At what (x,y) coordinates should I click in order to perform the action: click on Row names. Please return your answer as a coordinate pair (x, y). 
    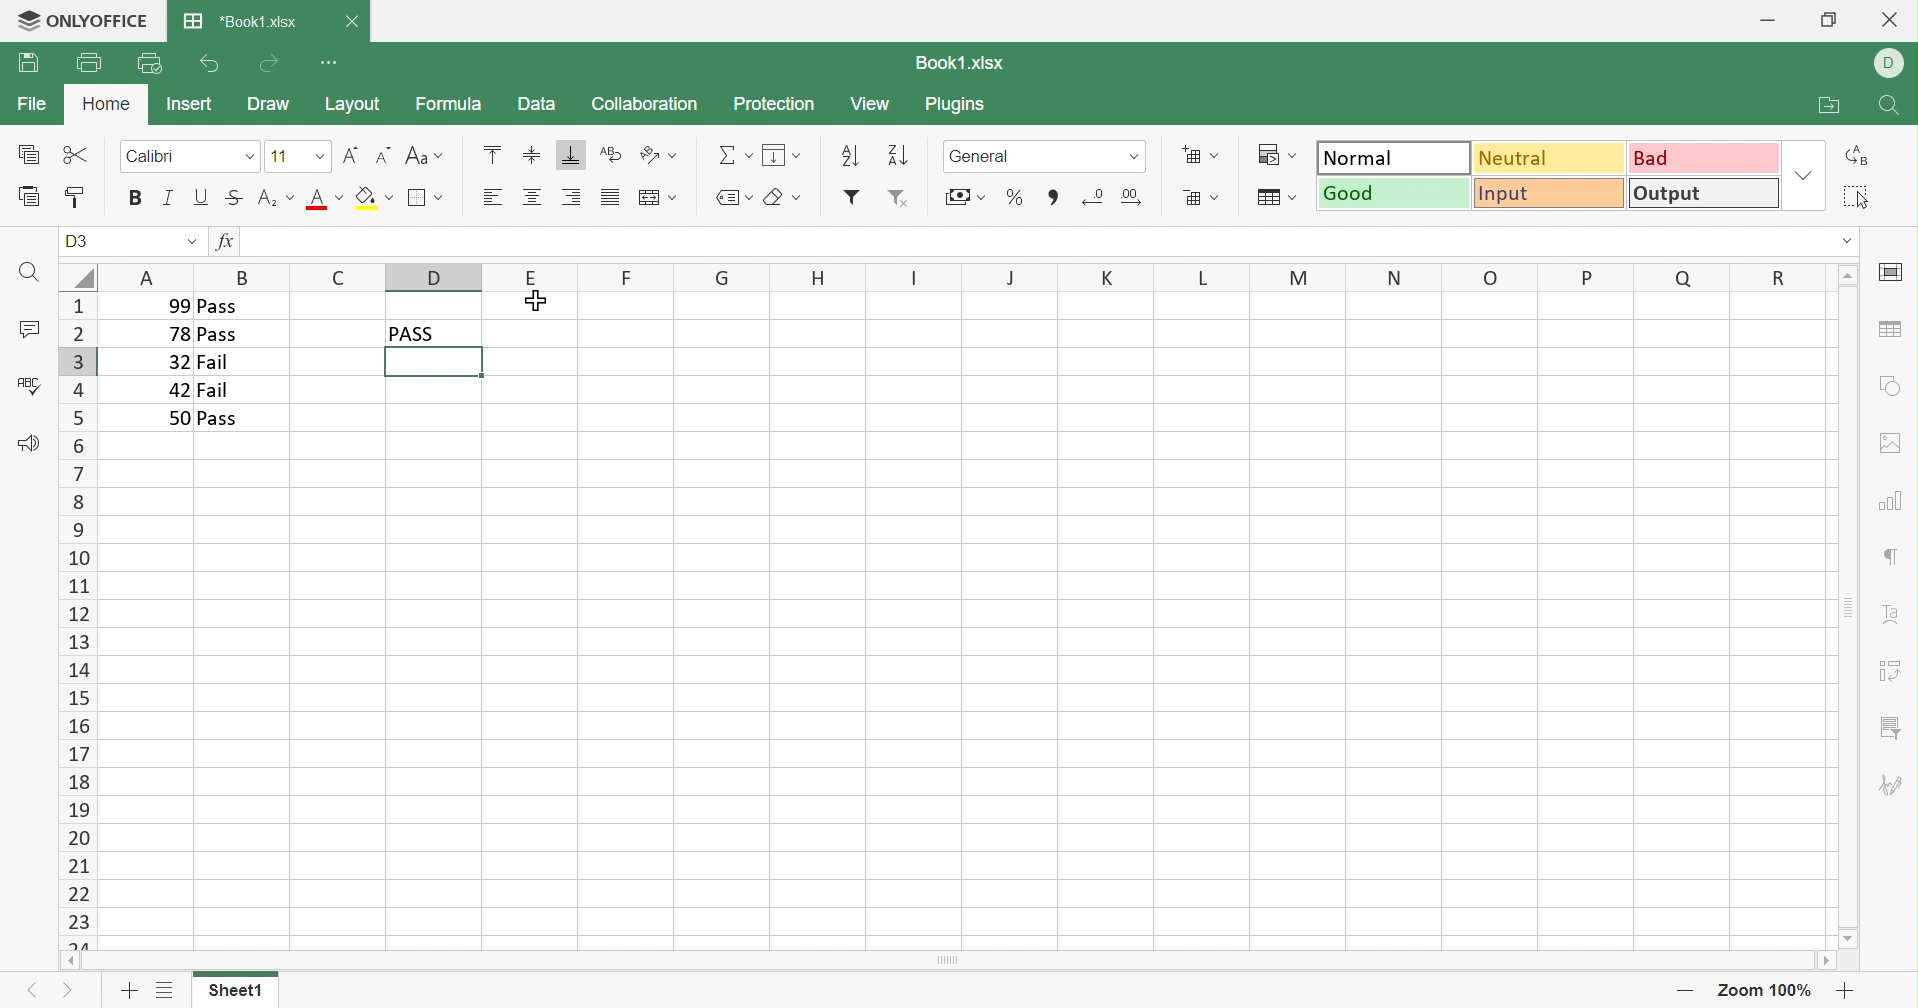
    Looking at the image, I should click on (76, 620).